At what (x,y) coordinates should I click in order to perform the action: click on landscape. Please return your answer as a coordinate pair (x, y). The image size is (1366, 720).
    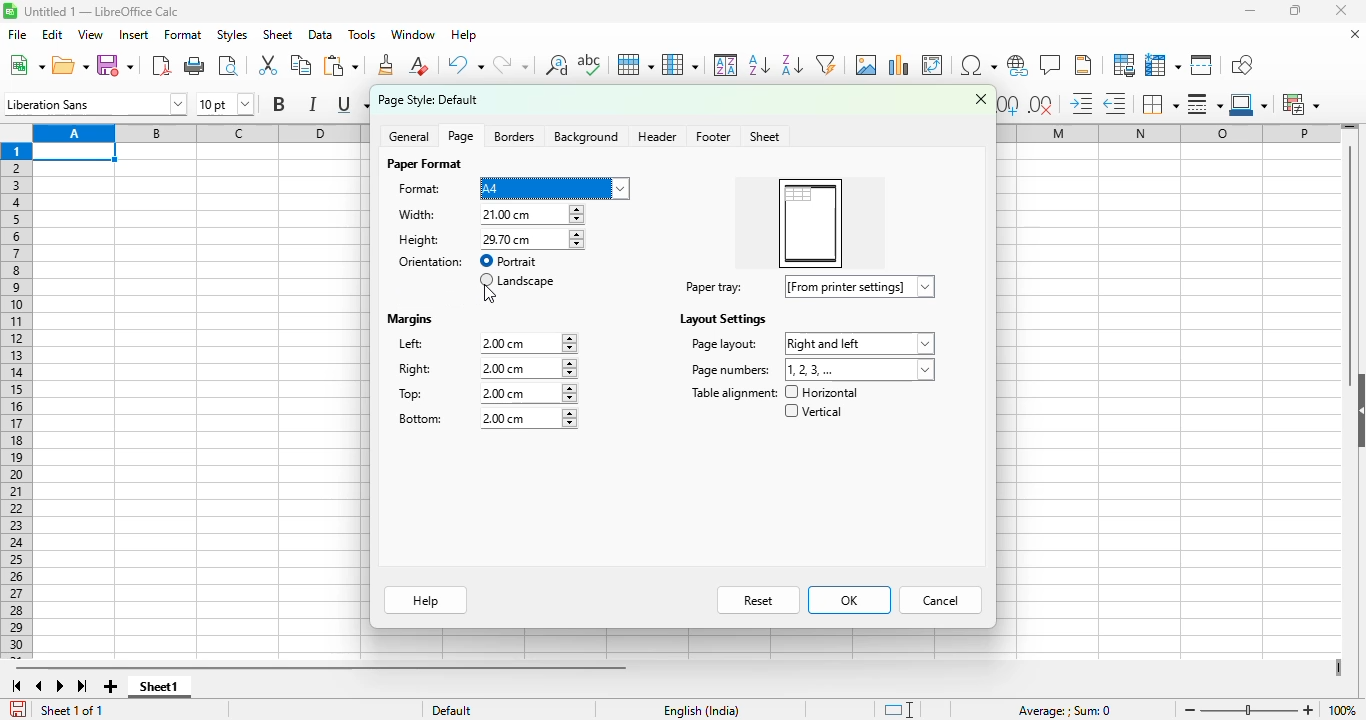
    Looking at the image, I should click on (516, 281).